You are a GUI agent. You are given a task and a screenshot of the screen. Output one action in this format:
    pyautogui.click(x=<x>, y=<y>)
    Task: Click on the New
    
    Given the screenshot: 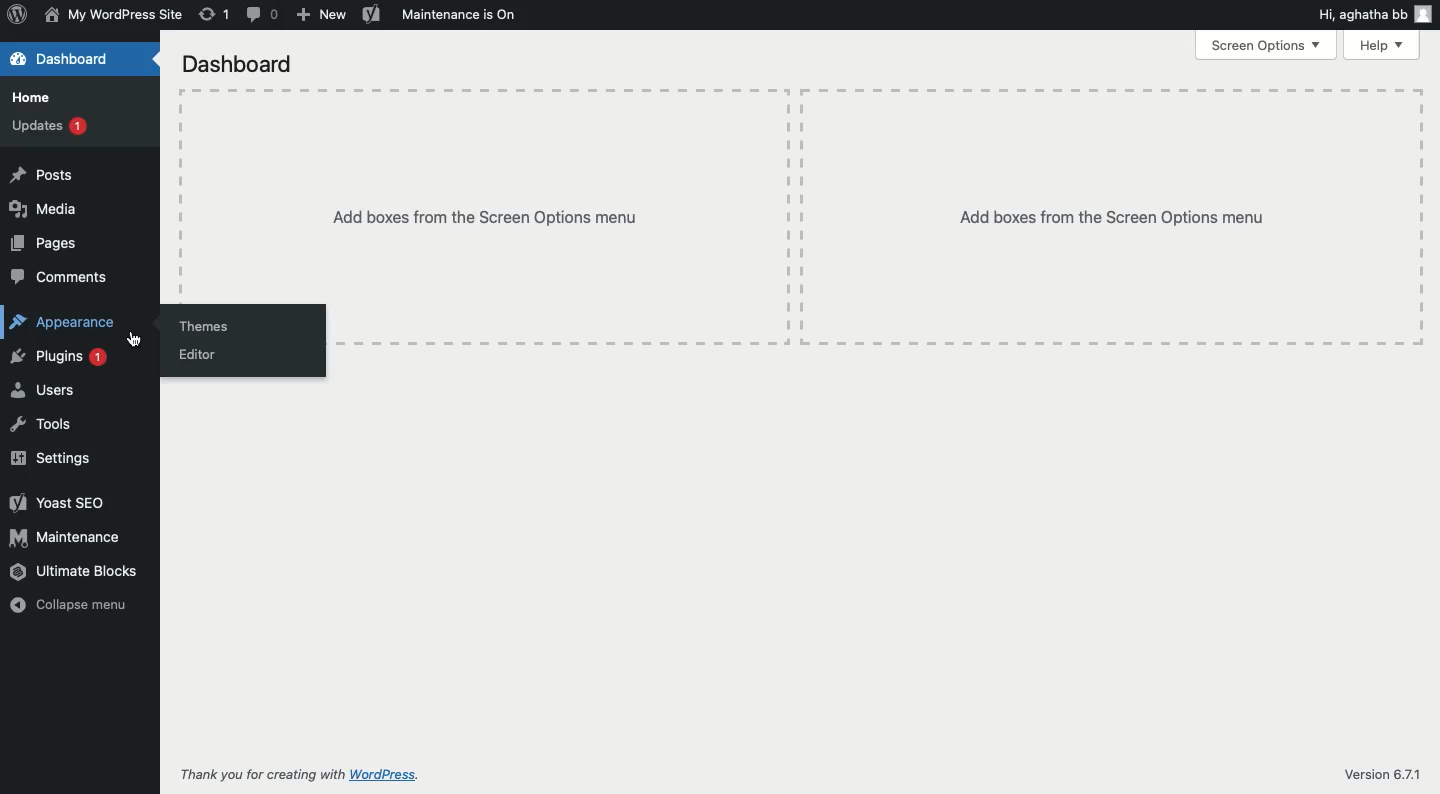 What is the action you would take?
    pyautogui.click(x=321, y=15)
    